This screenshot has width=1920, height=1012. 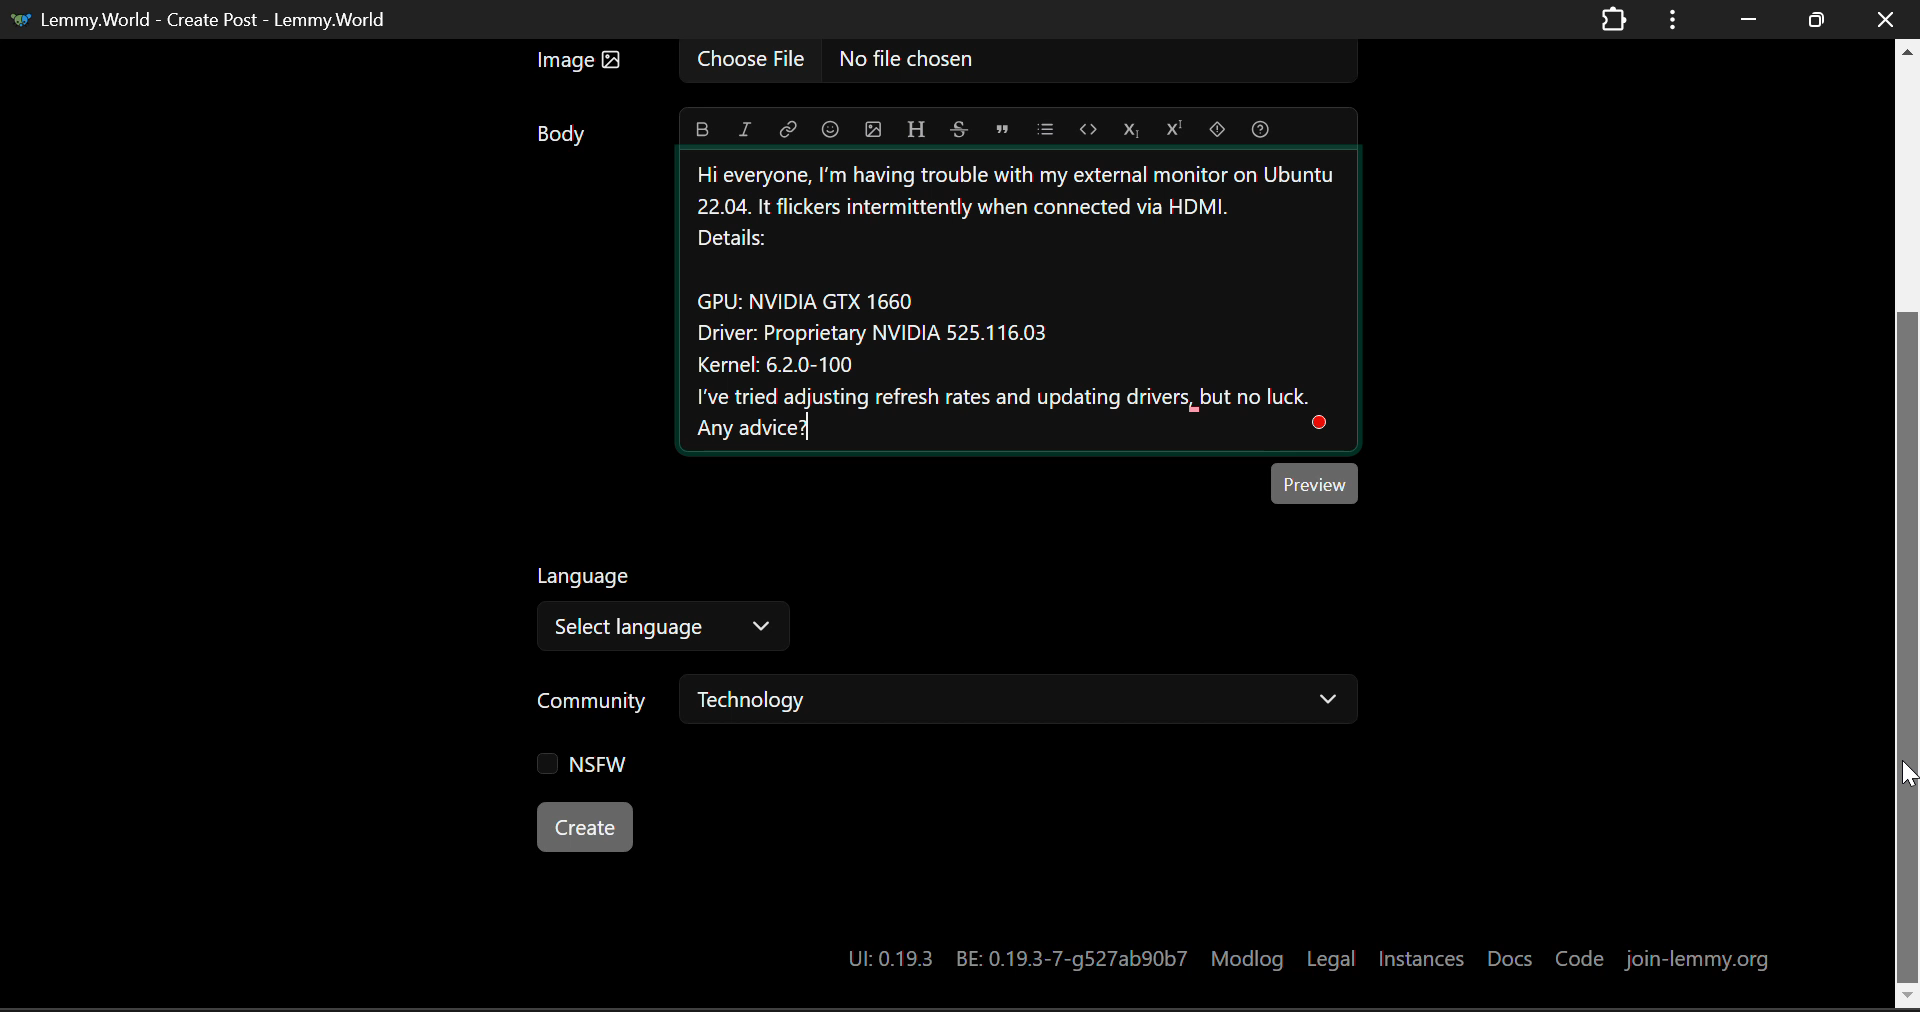 What do you see at coordinates (1331, 957) in the screenshot?
I see `Legal` at bounding box center [1331, 957].